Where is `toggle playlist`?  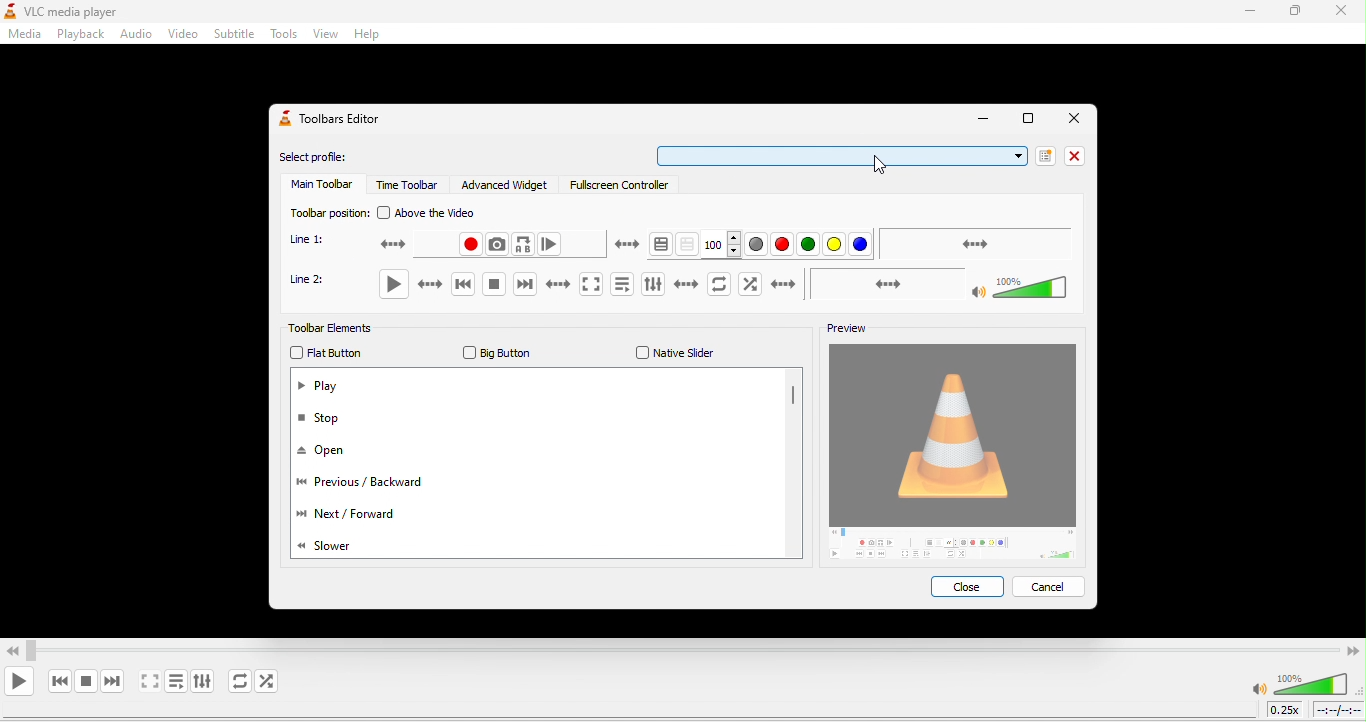 toggle playlist is located at coordinates (175, 684).